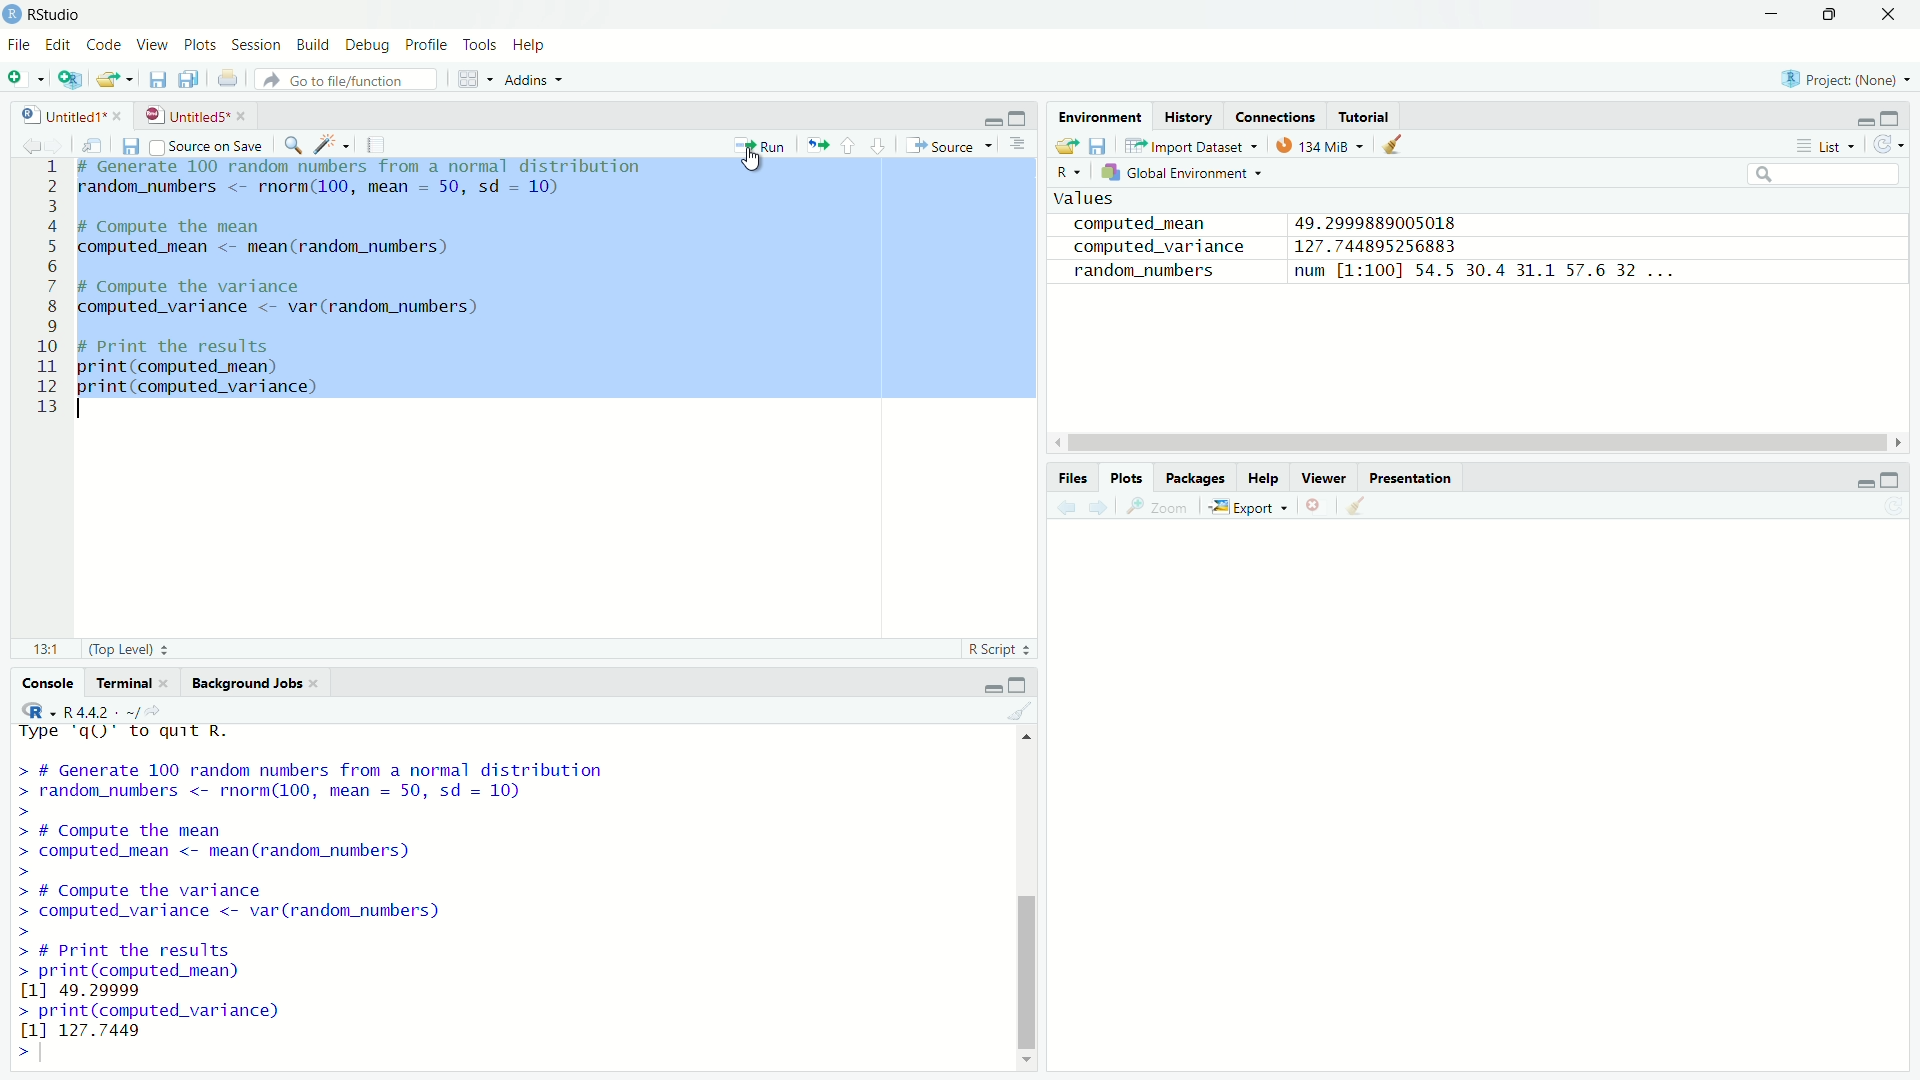 The image size is (1920, 1080). I want to click on find/replace, so click(292, 143).